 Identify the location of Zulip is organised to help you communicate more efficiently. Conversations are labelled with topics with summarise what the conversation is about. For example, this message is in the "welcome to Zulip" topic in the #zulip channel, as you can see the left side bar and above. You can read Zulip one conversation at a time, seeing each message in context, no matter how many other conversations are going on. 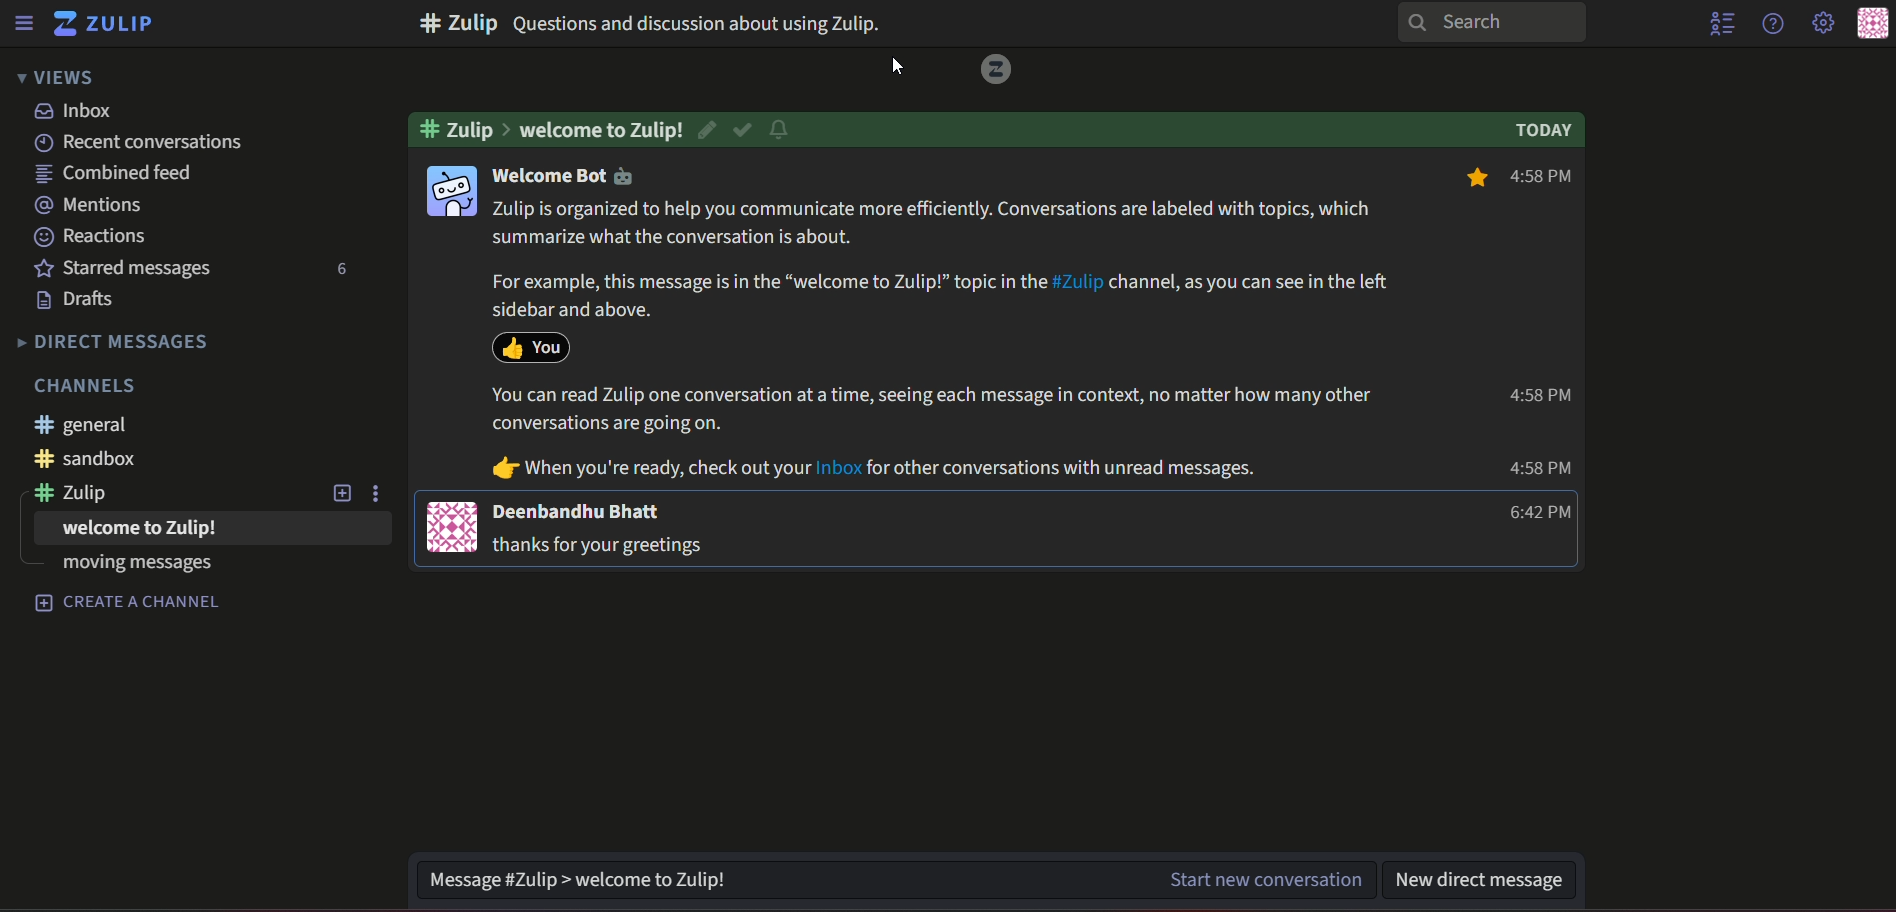
(946, 261).